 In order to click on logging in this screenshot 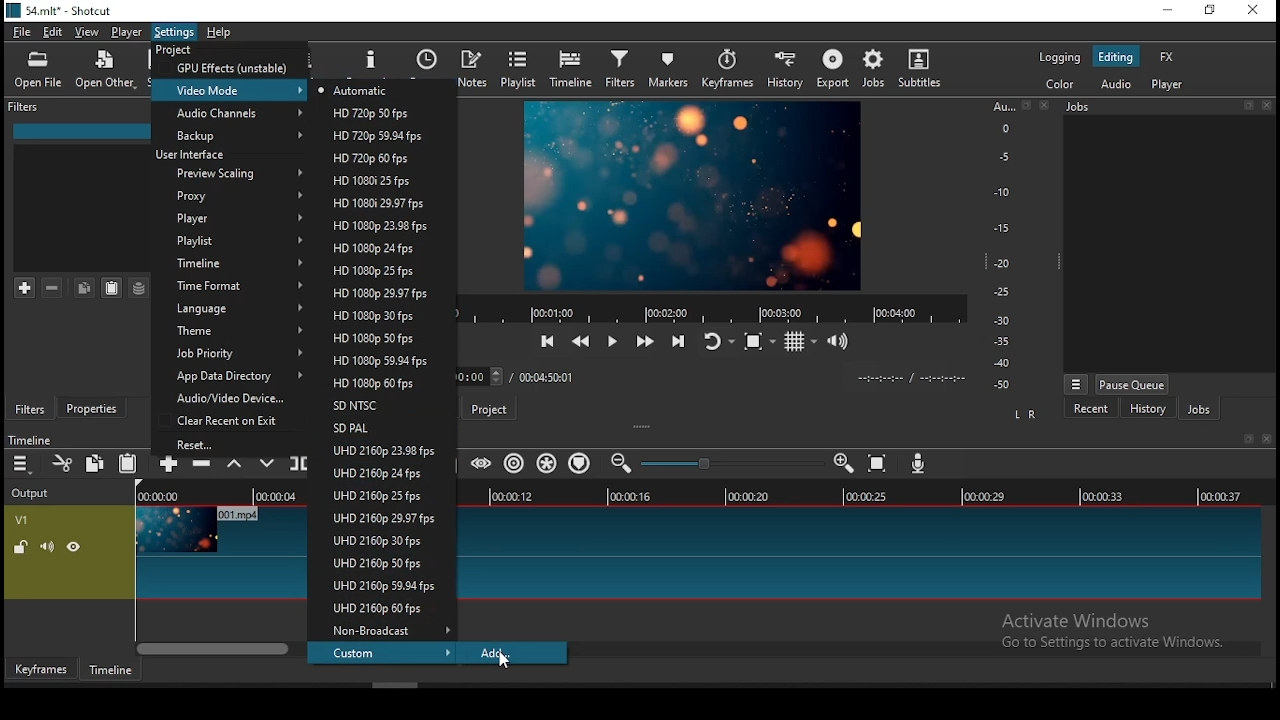, I will do `click(1059, 56)`.